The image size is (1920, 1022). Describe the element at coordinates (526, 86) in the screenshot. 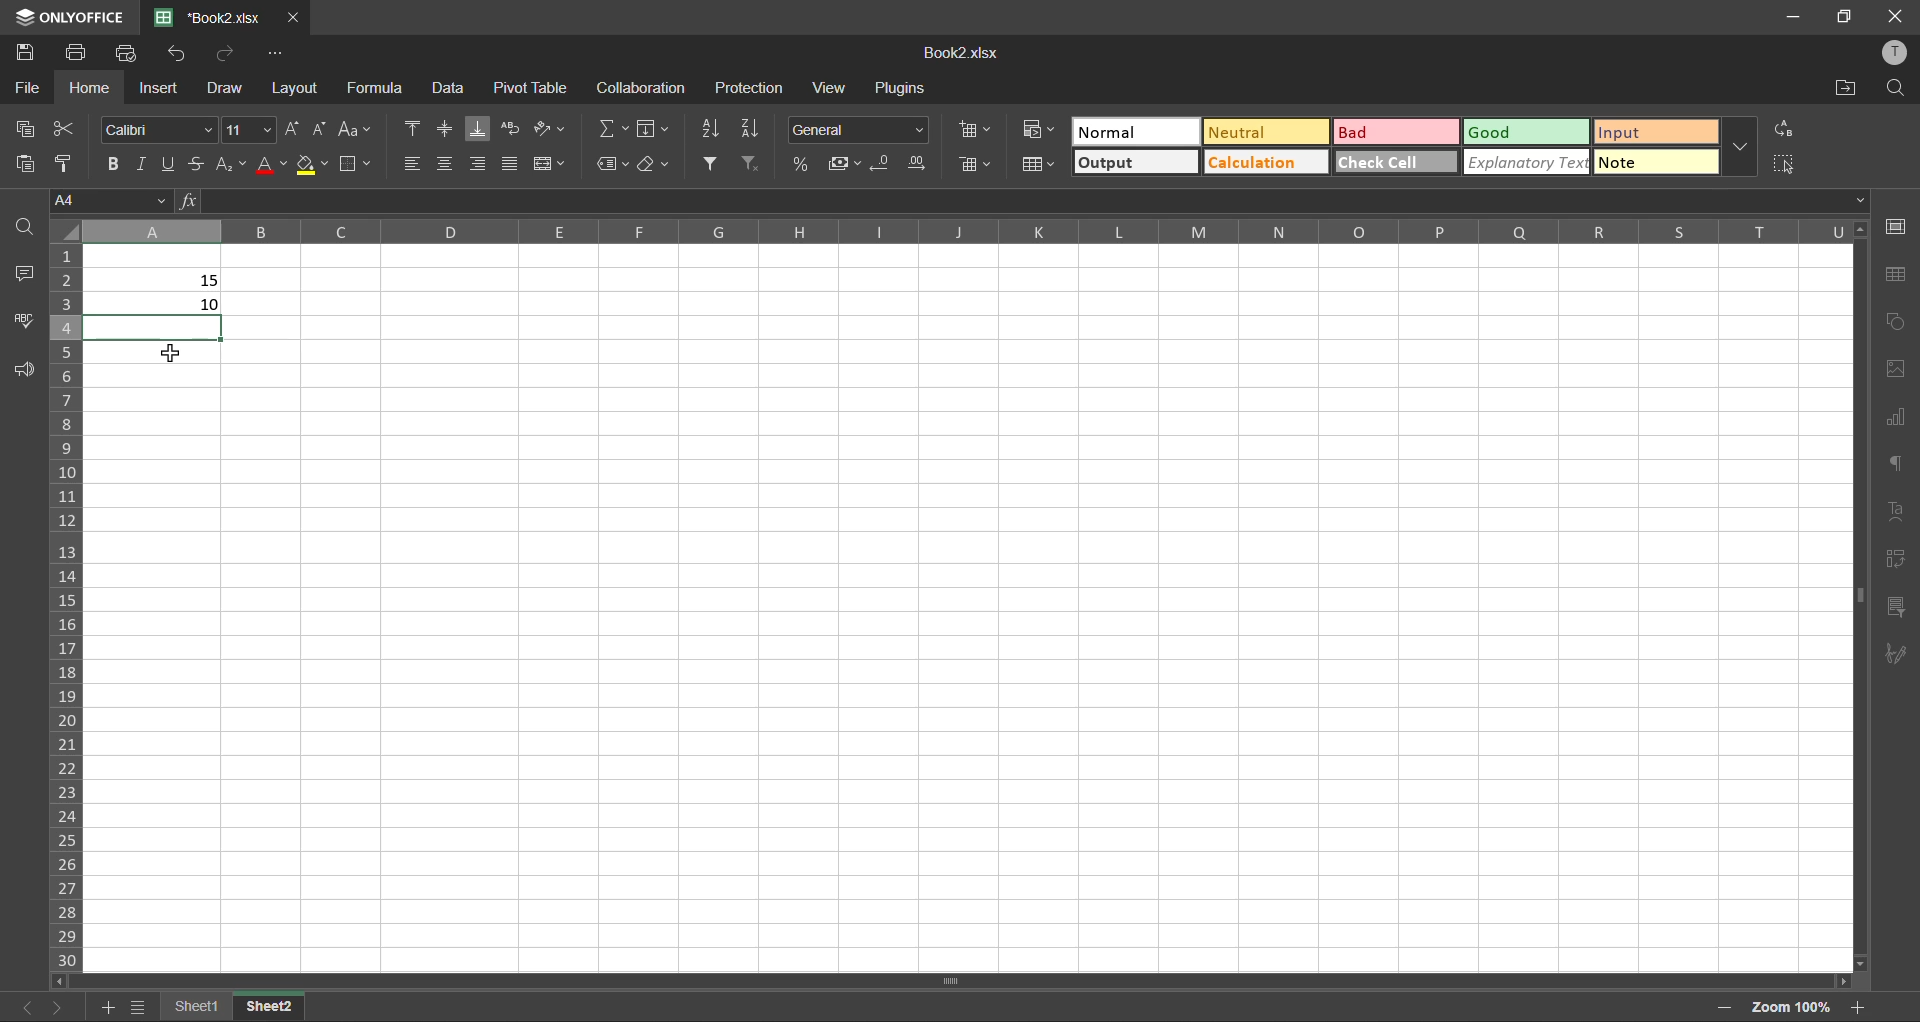

I see `pivot table` at that location.